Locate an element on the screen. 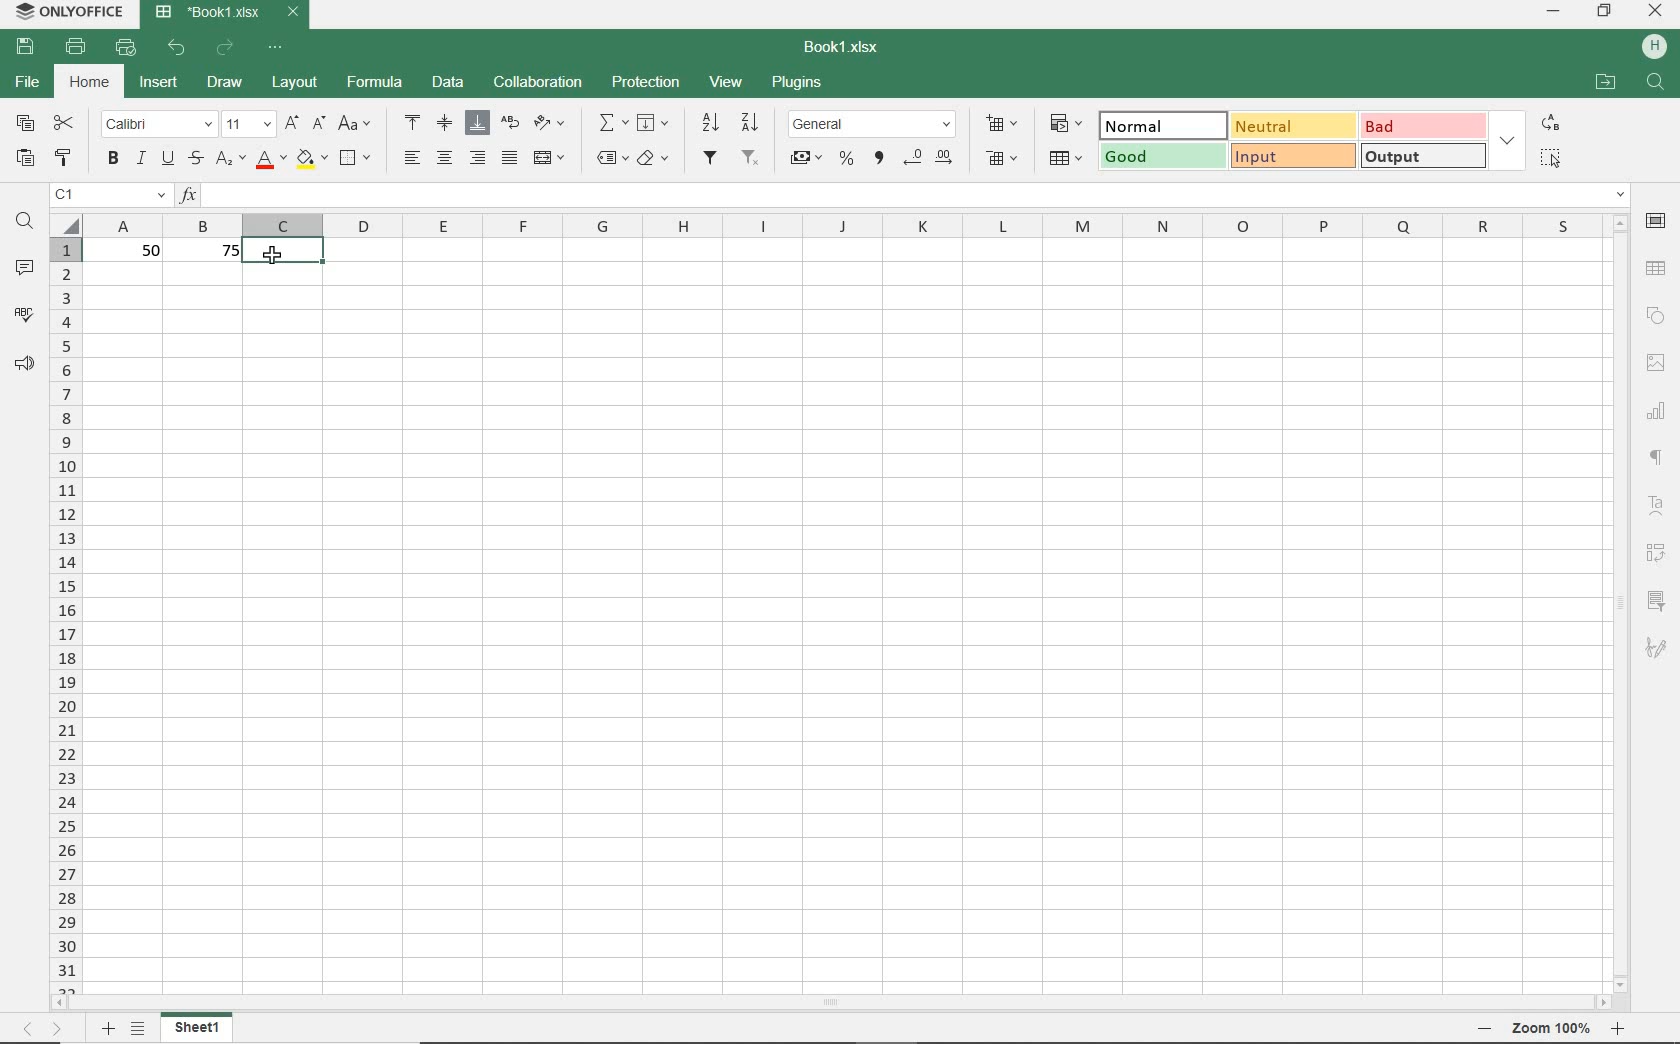 Image resolution: width=1680 pixels, height=1044 pixels. font name is located at coordinates (159, 124).